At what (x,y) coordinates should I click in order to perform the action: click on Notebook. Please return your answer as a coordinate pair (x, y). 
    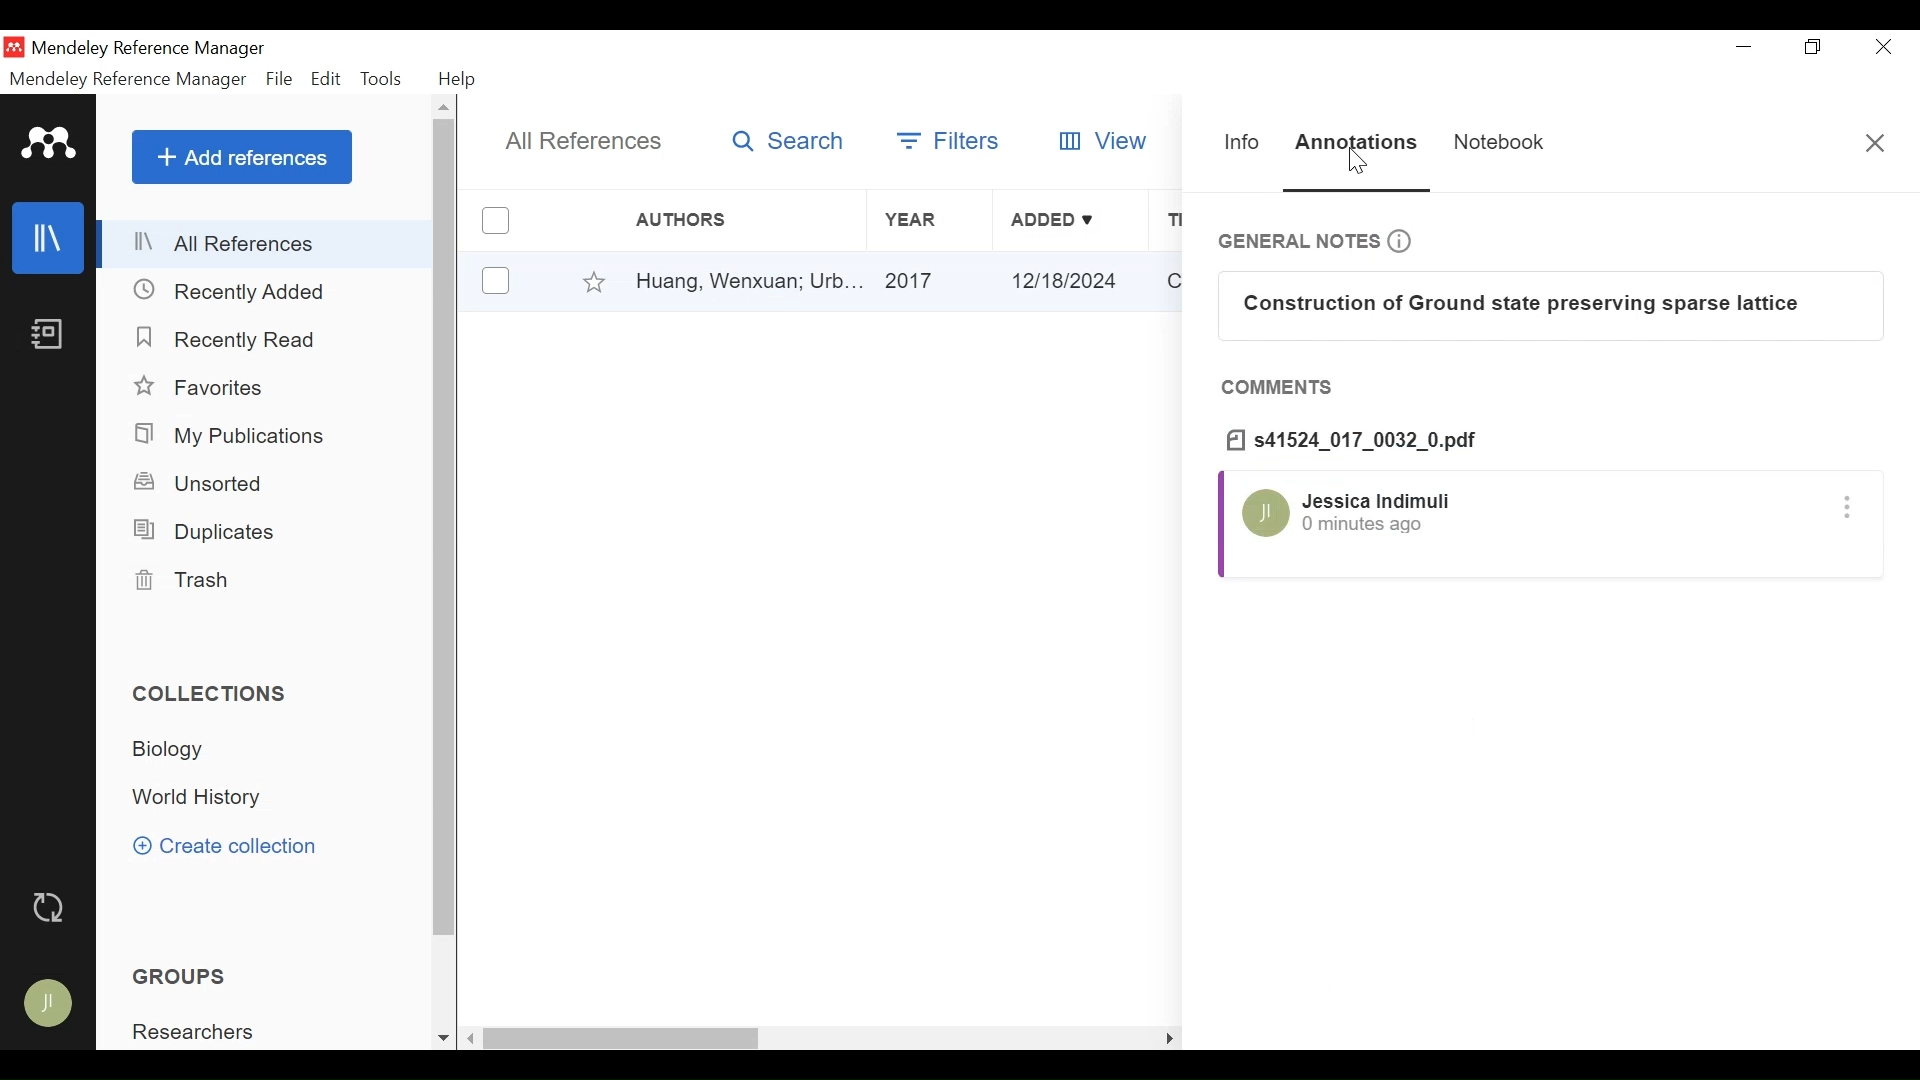
    Looking at the image, I should click on (49, 335).